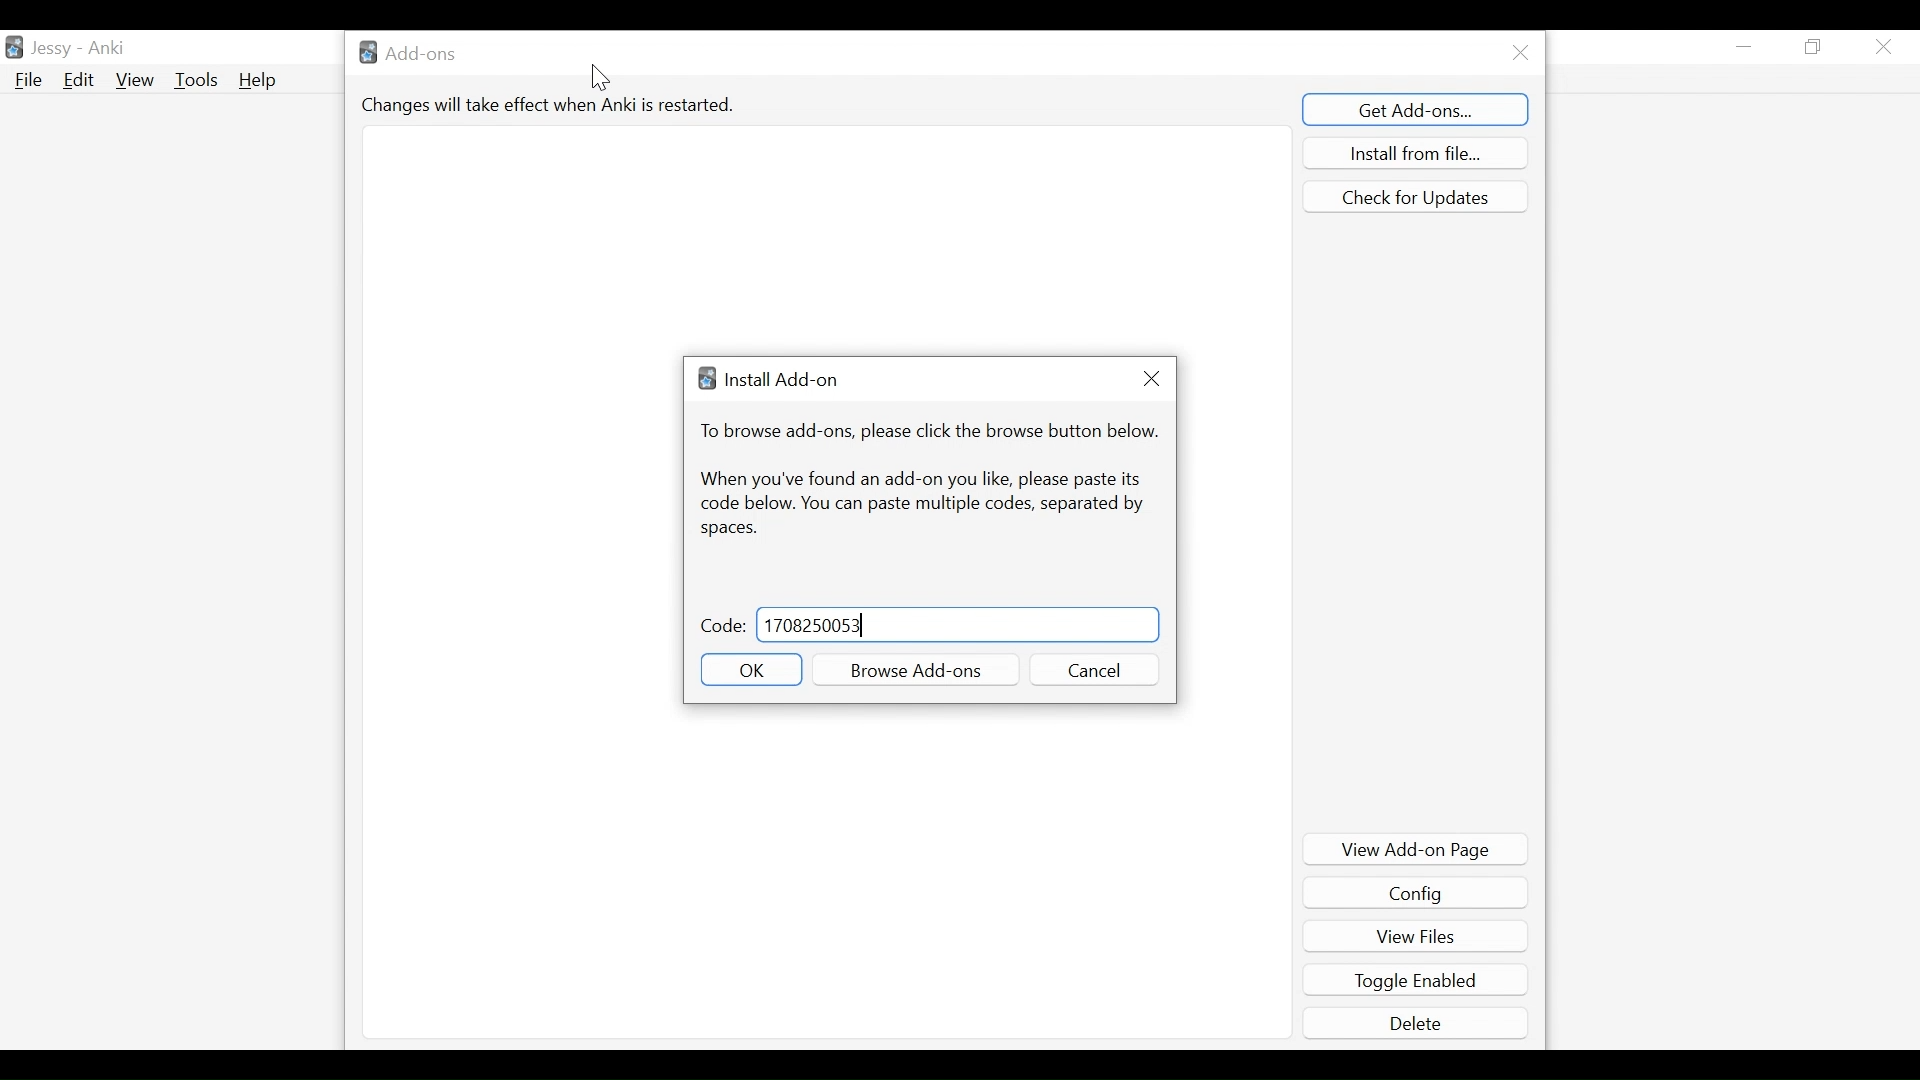  I want to click on Close, so click(1150, 378).